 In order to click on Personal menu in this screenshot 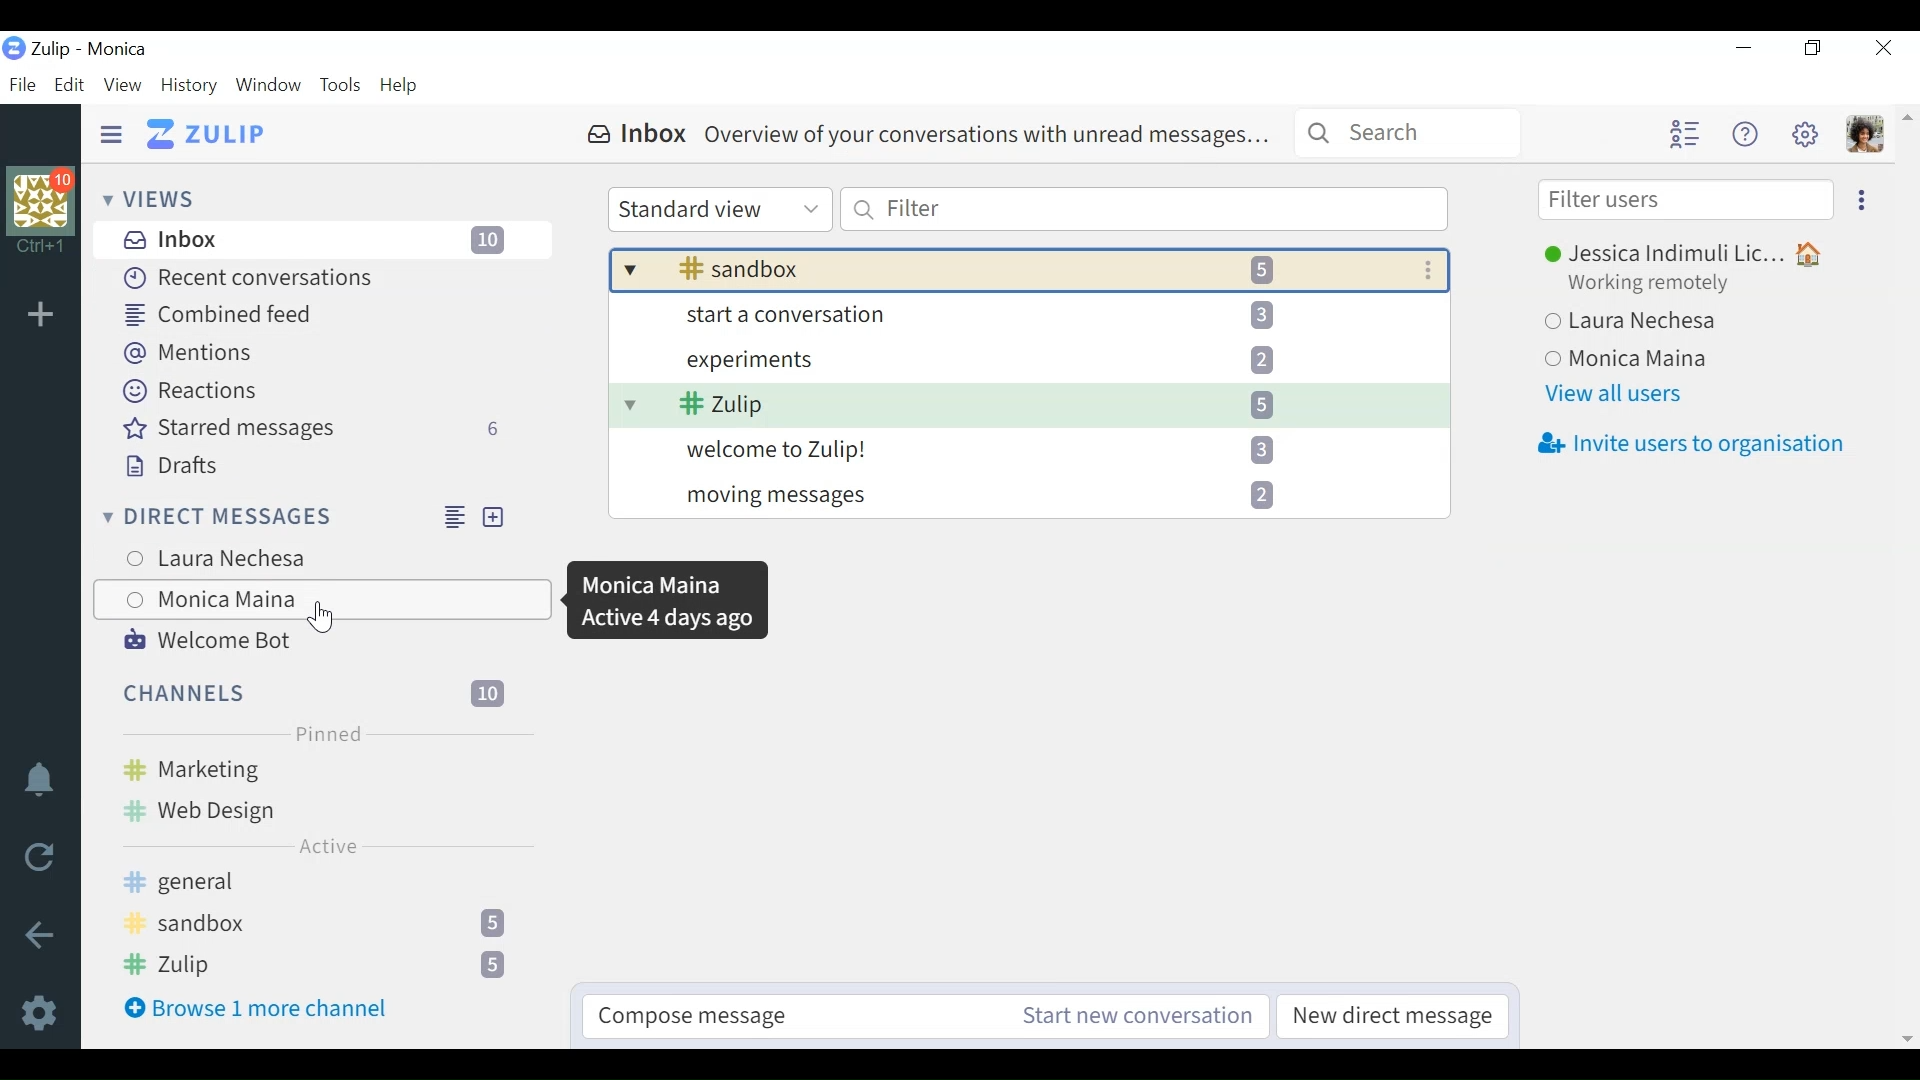, I will do `click(1863, 134)`.